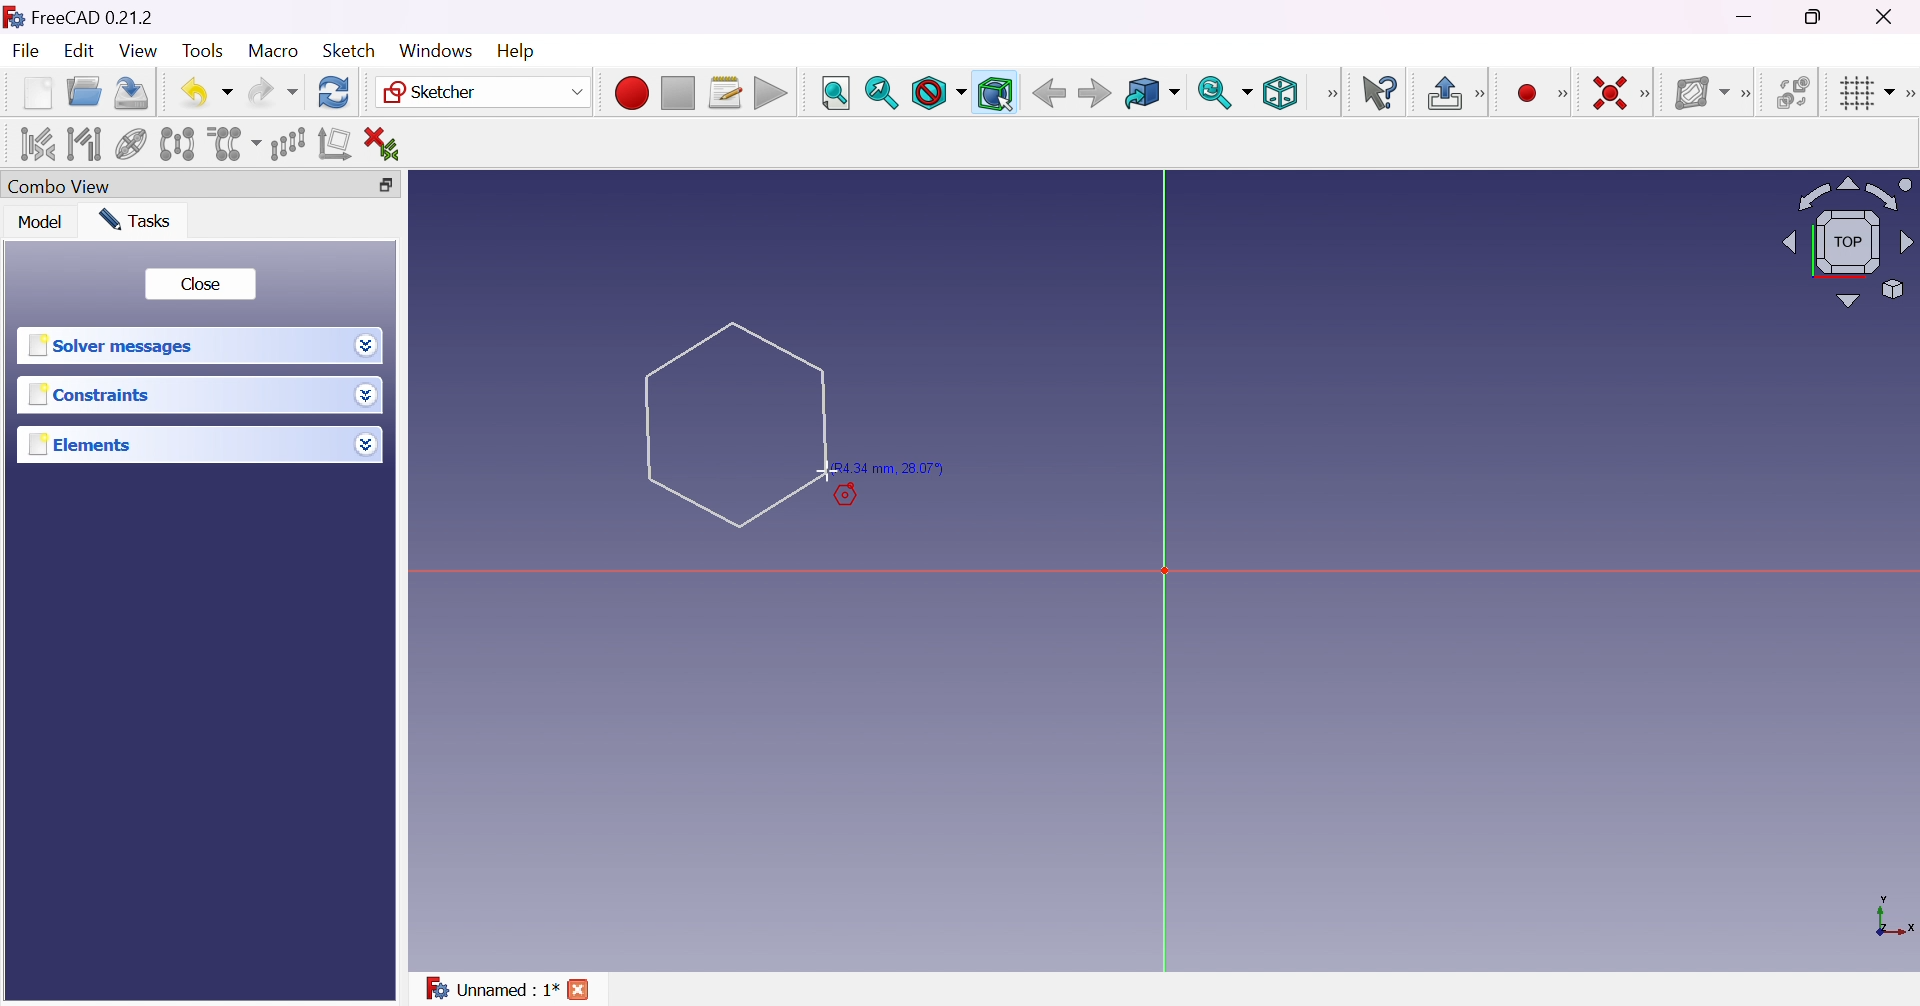  What do you see at coordinates (42, 221) in the screenshot?
I see `Model` at bounding box center [42, 221].